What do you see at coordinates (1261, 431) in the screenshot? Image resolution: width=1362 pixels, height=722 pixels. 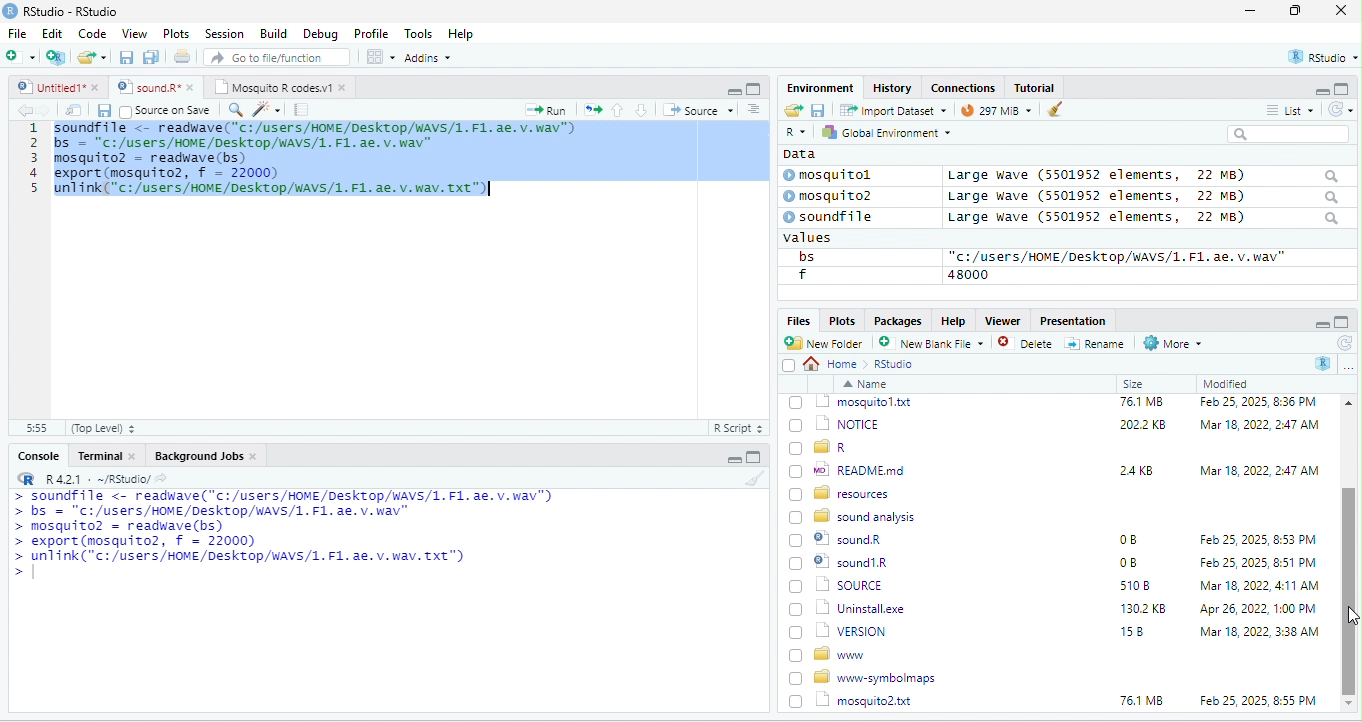 I see `Feb 25, 2025, 12:45 PM` at bounding box center [1261, 431].